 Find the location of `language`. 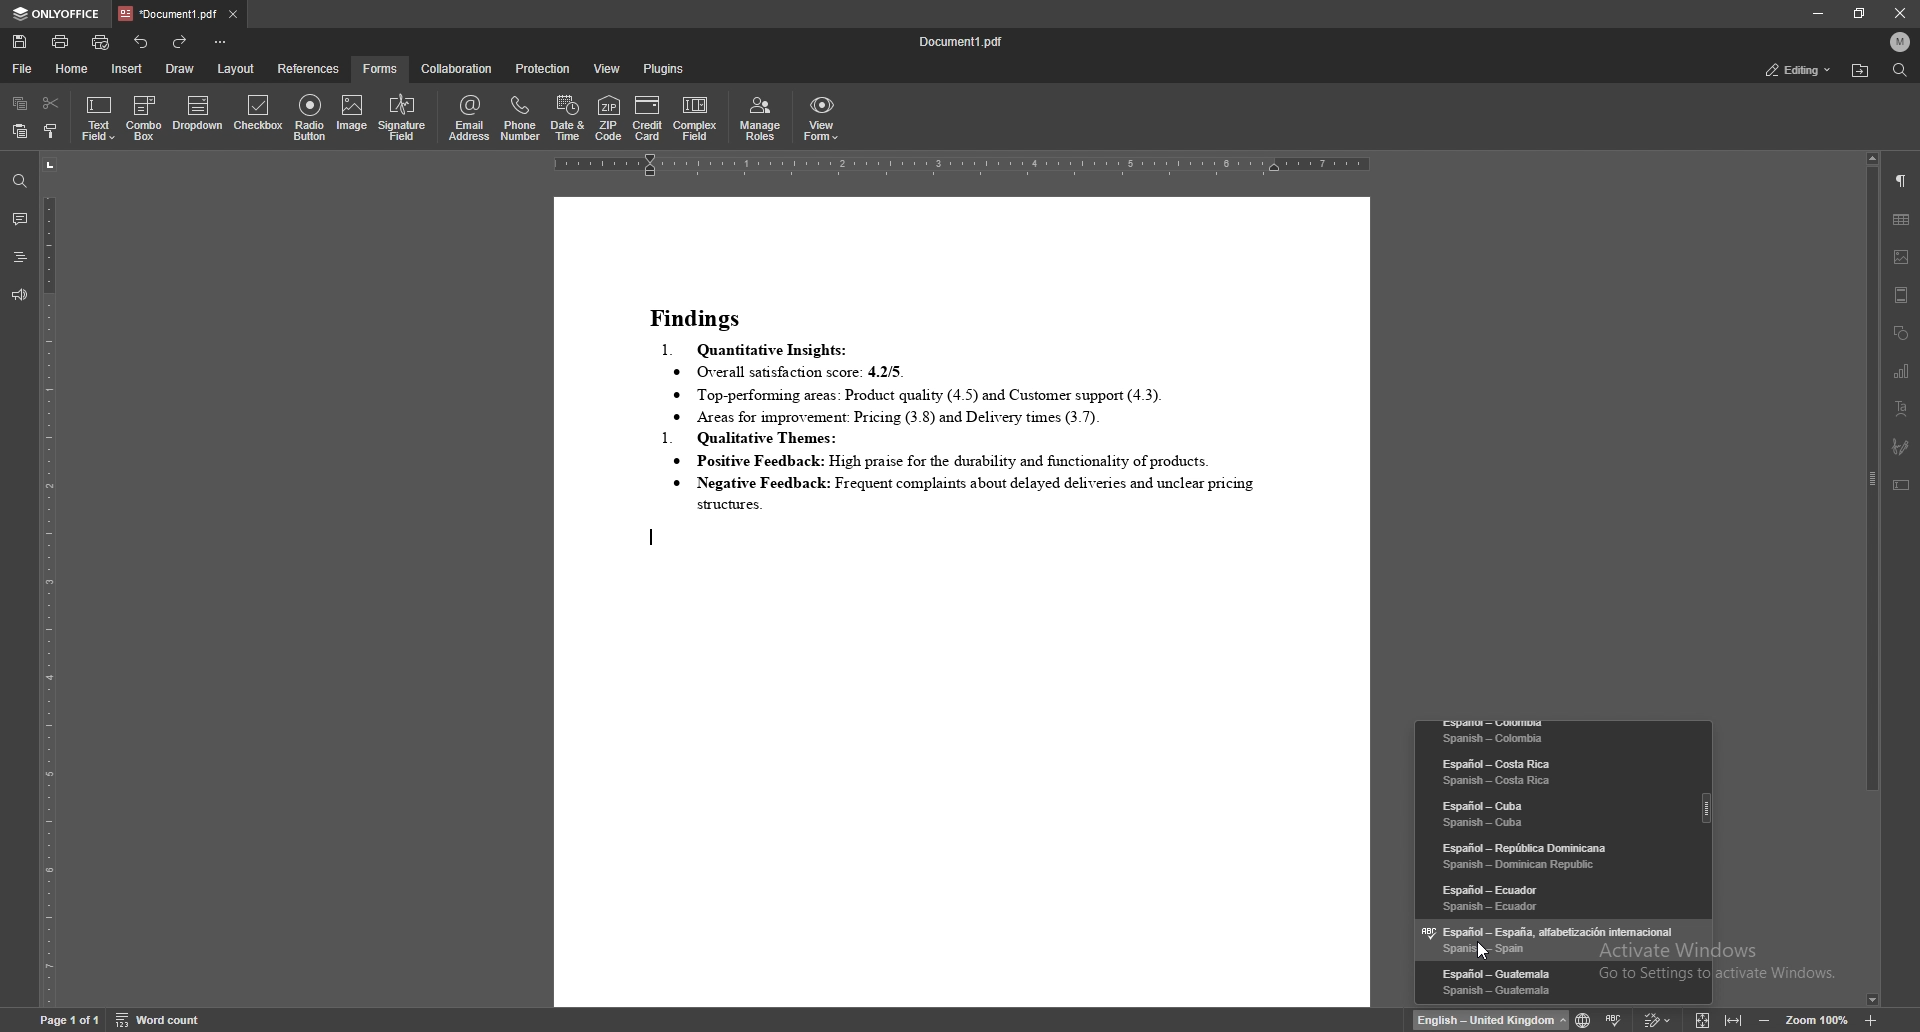

language is located at coordinates (1549, 813).